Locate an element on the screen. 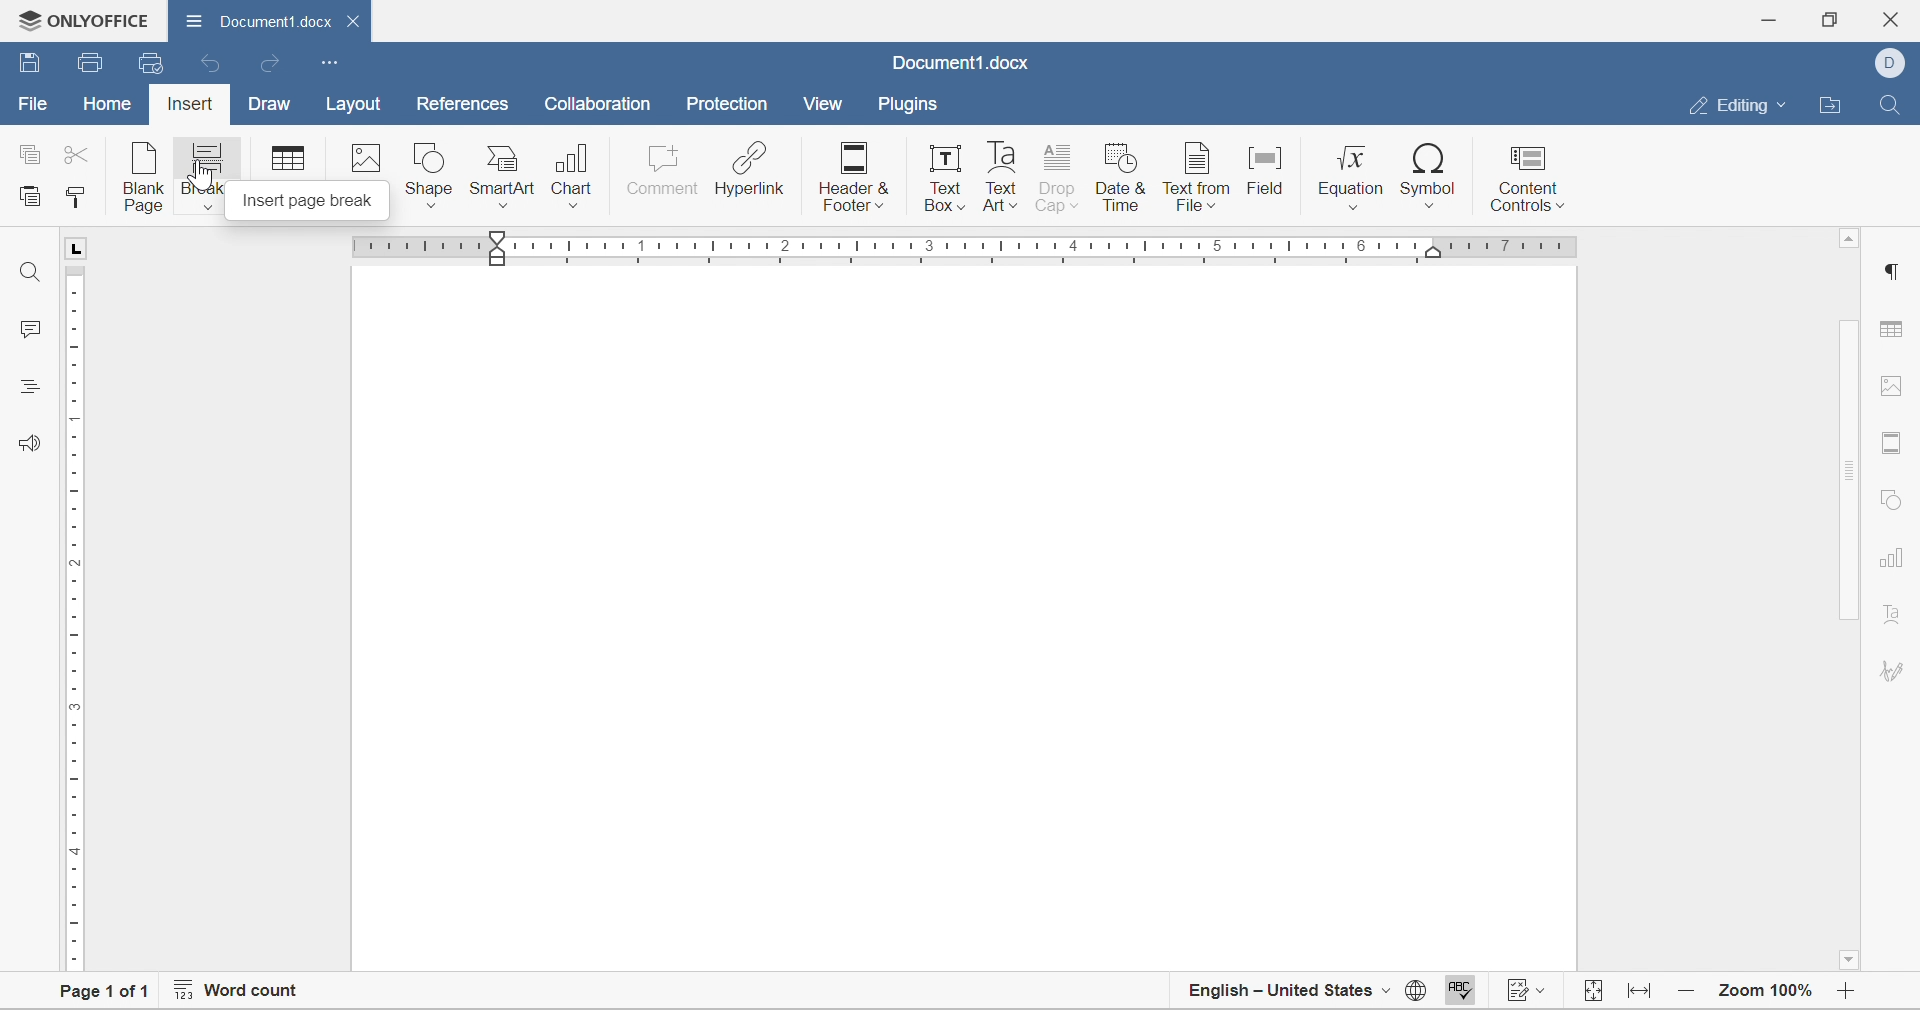 The image size is (1920, 1010). Editing is located at coordinates (1738, 106).